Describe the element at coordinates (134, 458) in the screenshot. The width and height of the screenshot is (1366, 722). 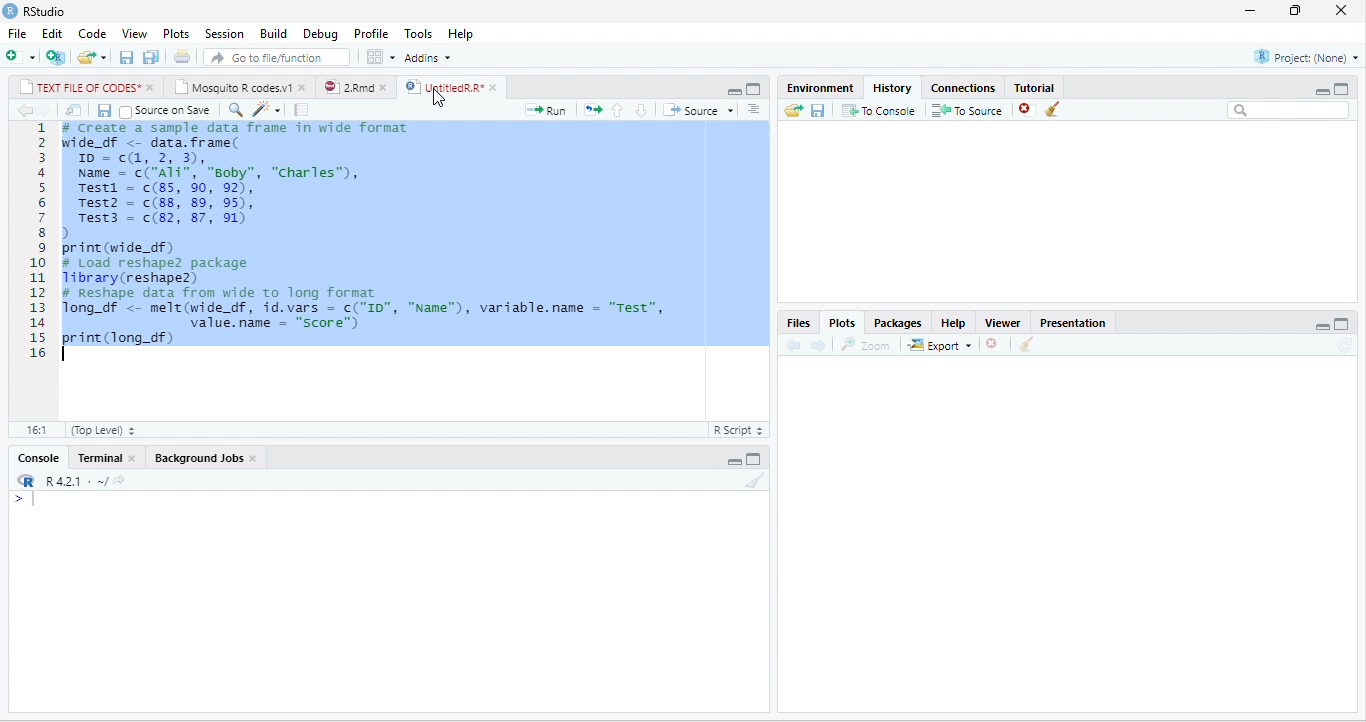
I see `close` at that location.